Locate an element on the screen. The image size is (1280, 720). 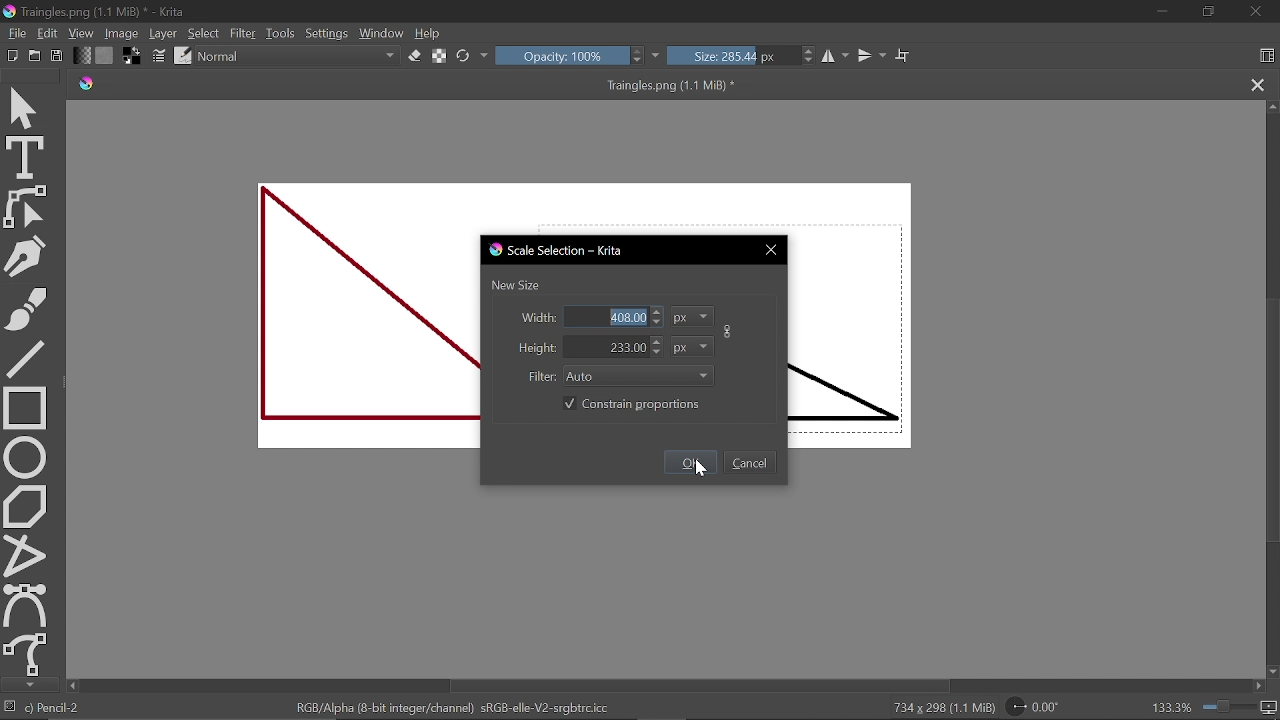
Rotate is located at coordinates (1046, 707).